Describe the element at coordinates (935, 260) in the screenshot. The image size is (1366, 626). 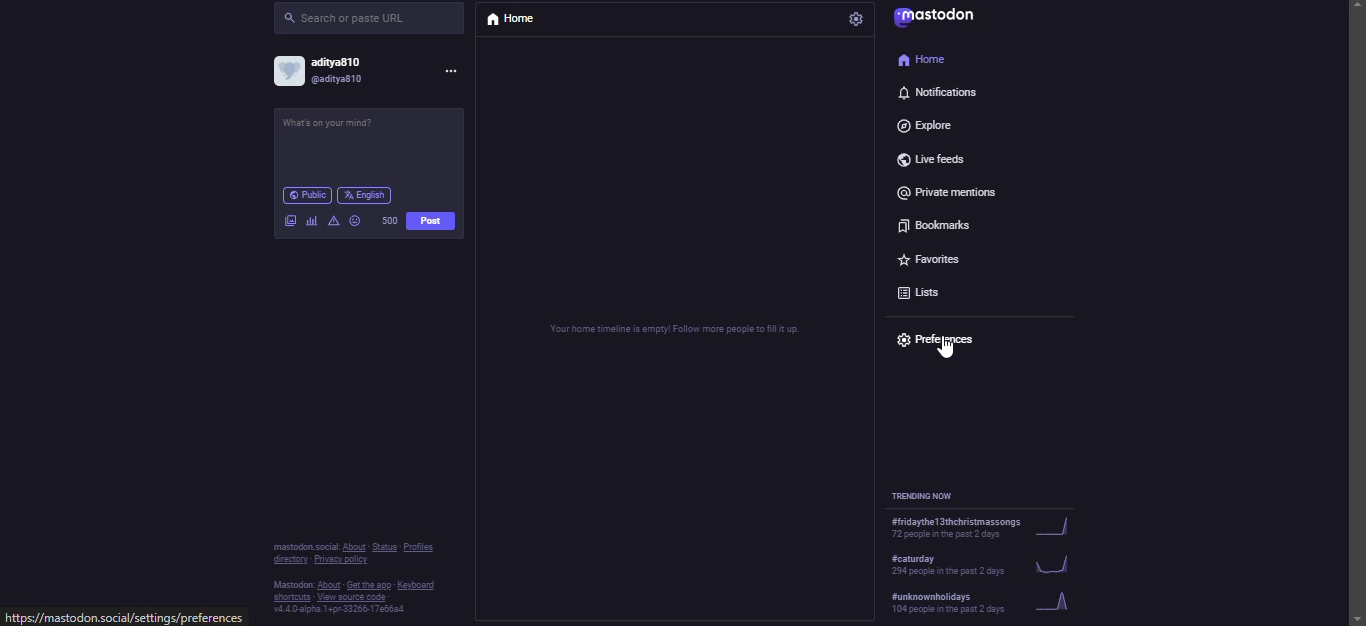
I see `favorites` at that location.